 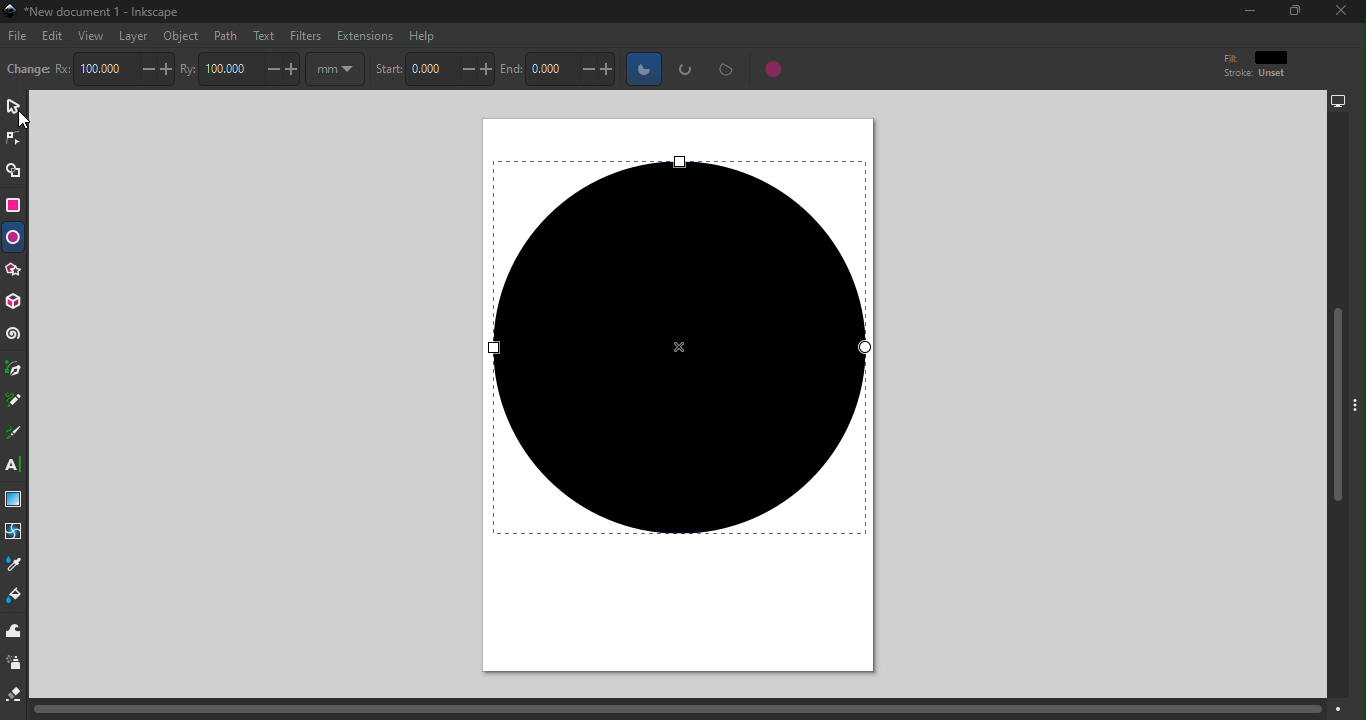 What do you see at coordinates (93, 35) in the screenshot?
I see `View` at bounding box center [93, 35].